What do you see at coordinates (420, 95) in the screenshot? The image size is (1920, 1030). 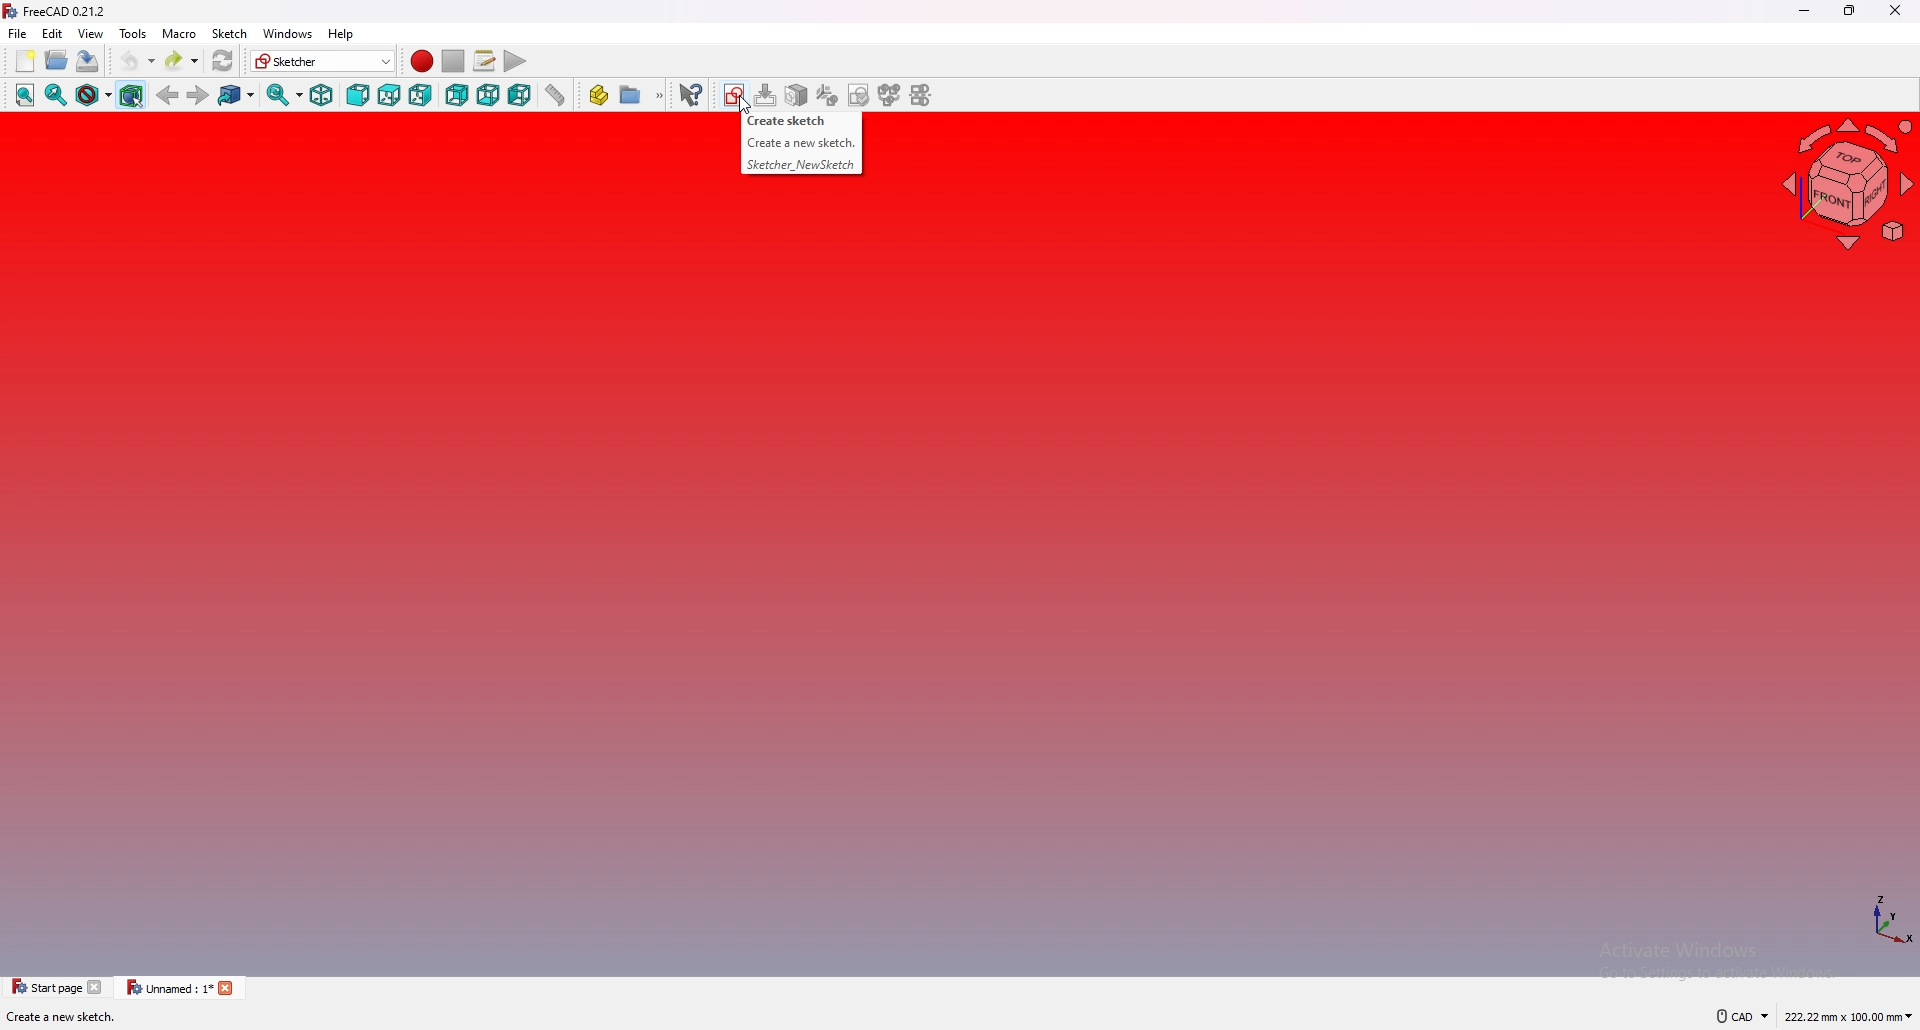 I see `right` at bounding box center [420, 95].